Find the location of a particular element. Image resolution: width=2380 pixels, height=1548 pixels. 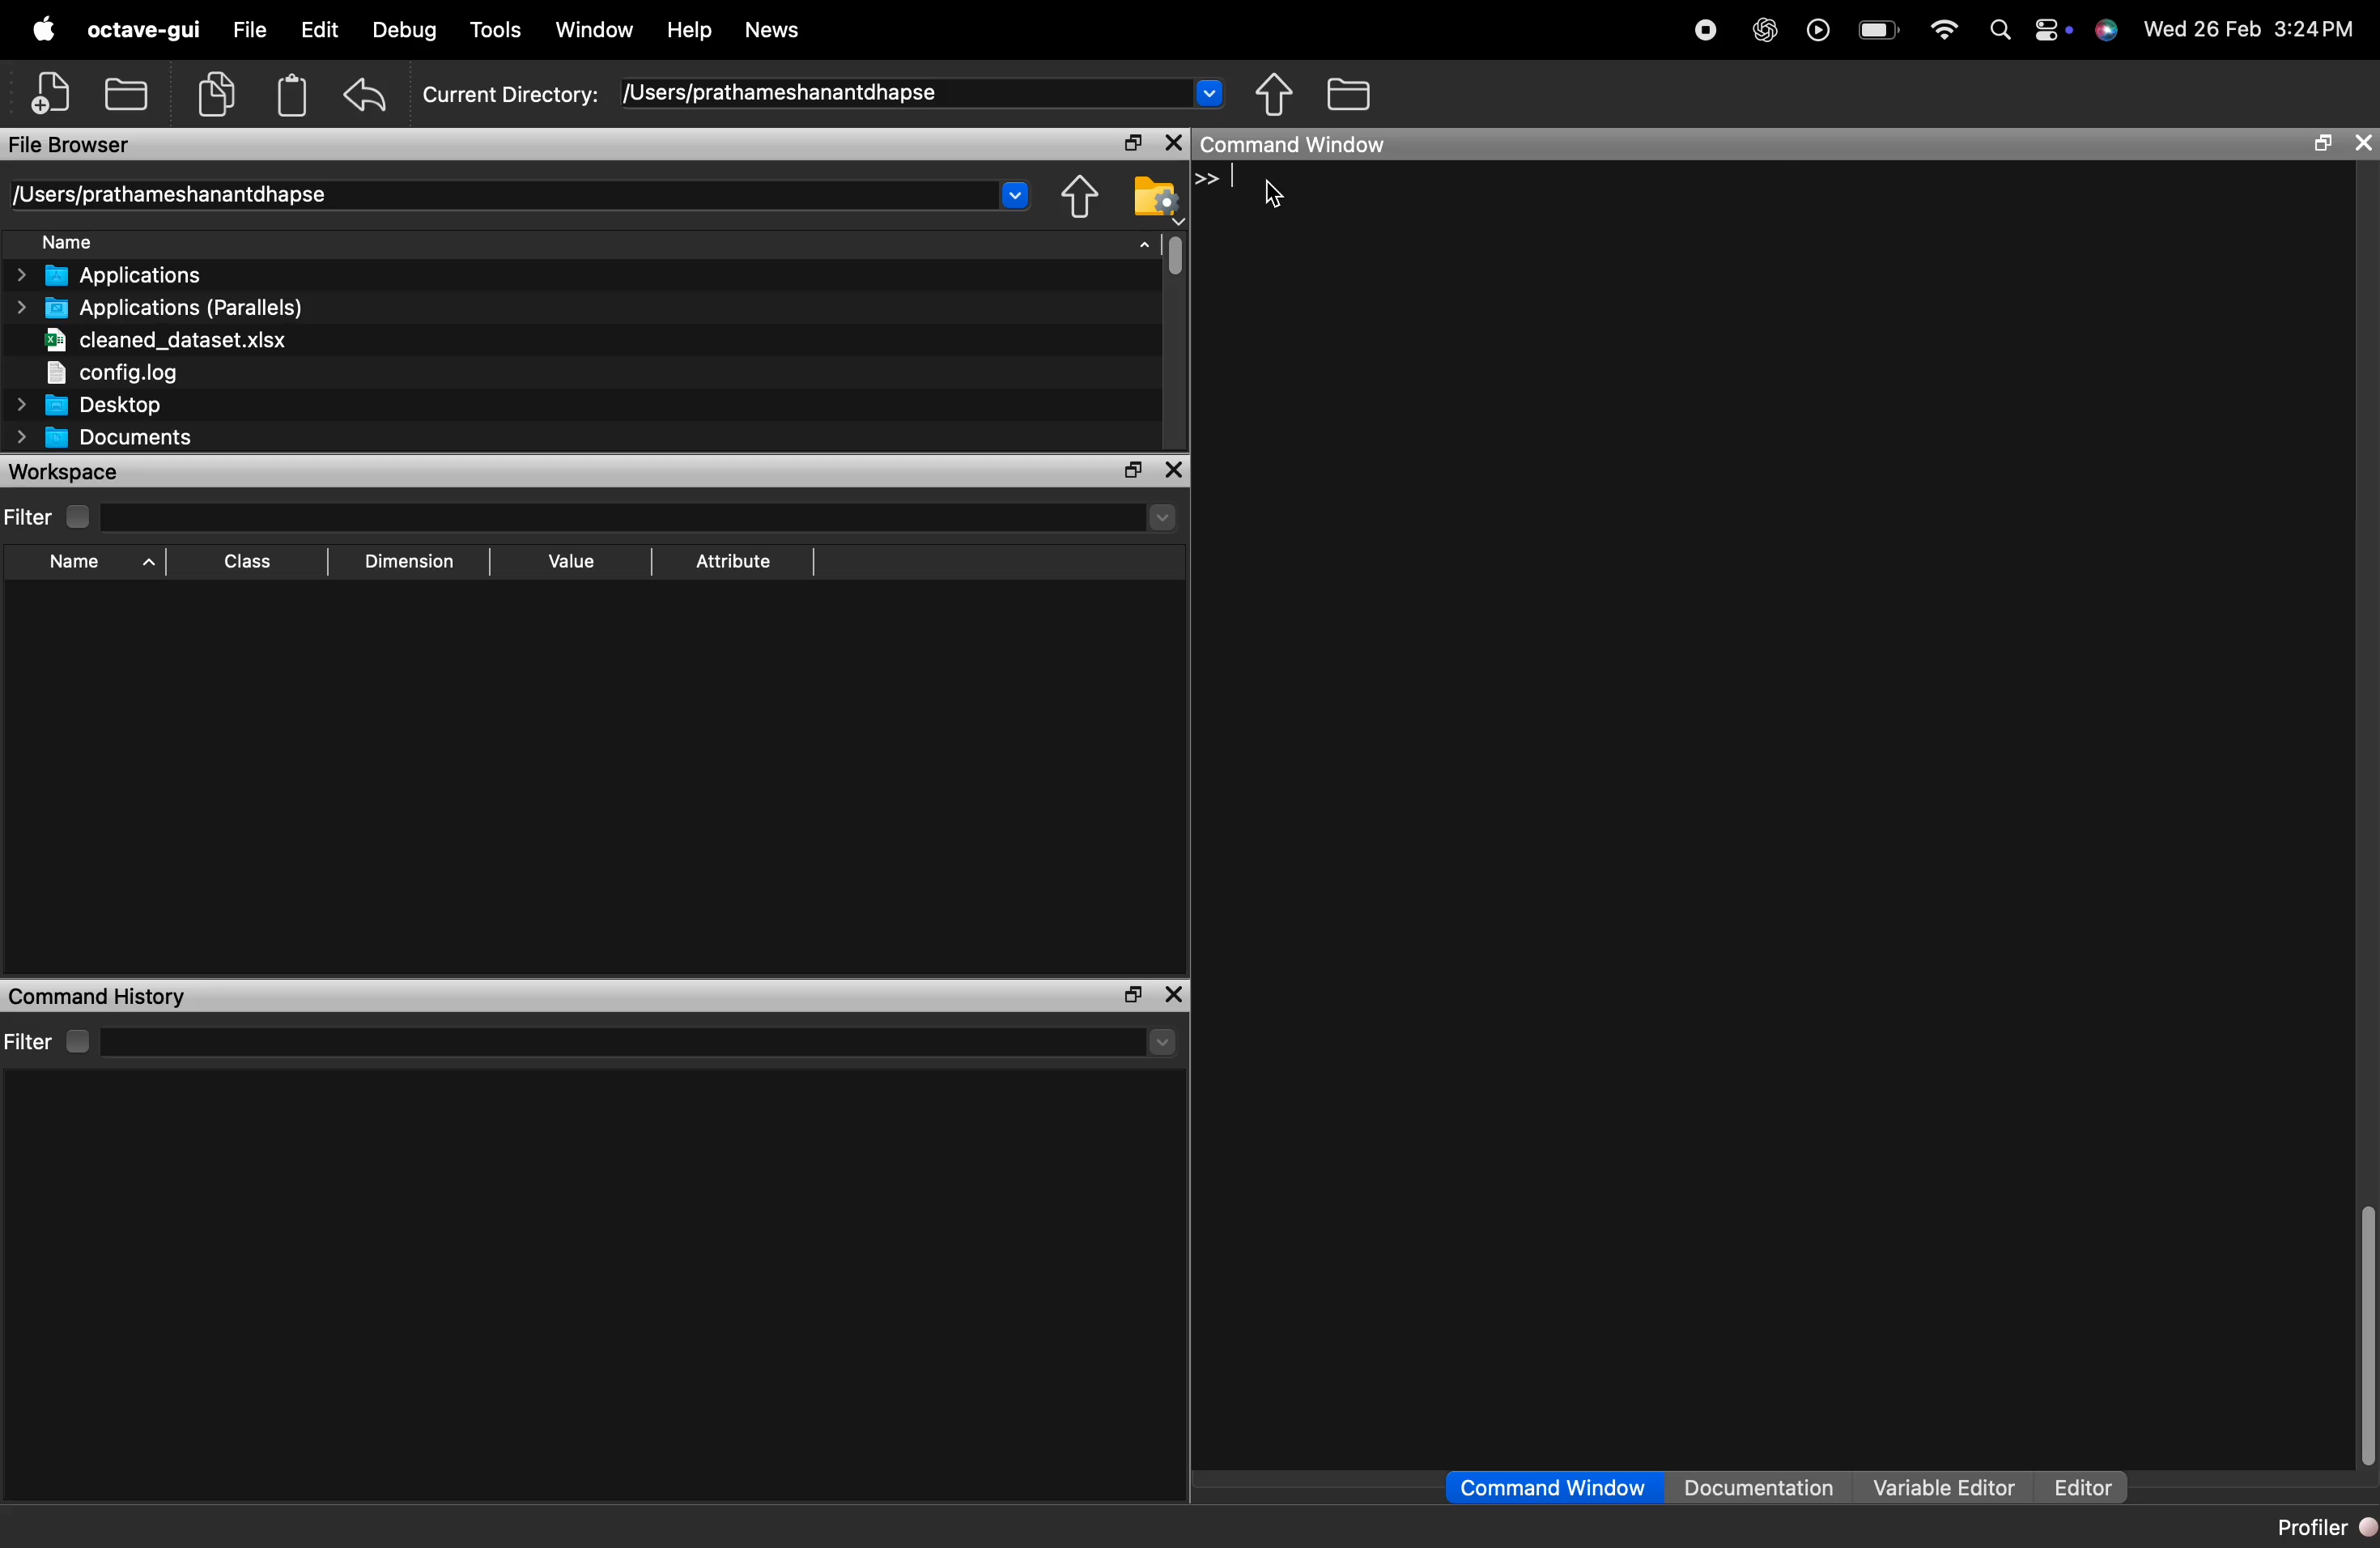

Documentation is located at coordinates (1765, 1488).